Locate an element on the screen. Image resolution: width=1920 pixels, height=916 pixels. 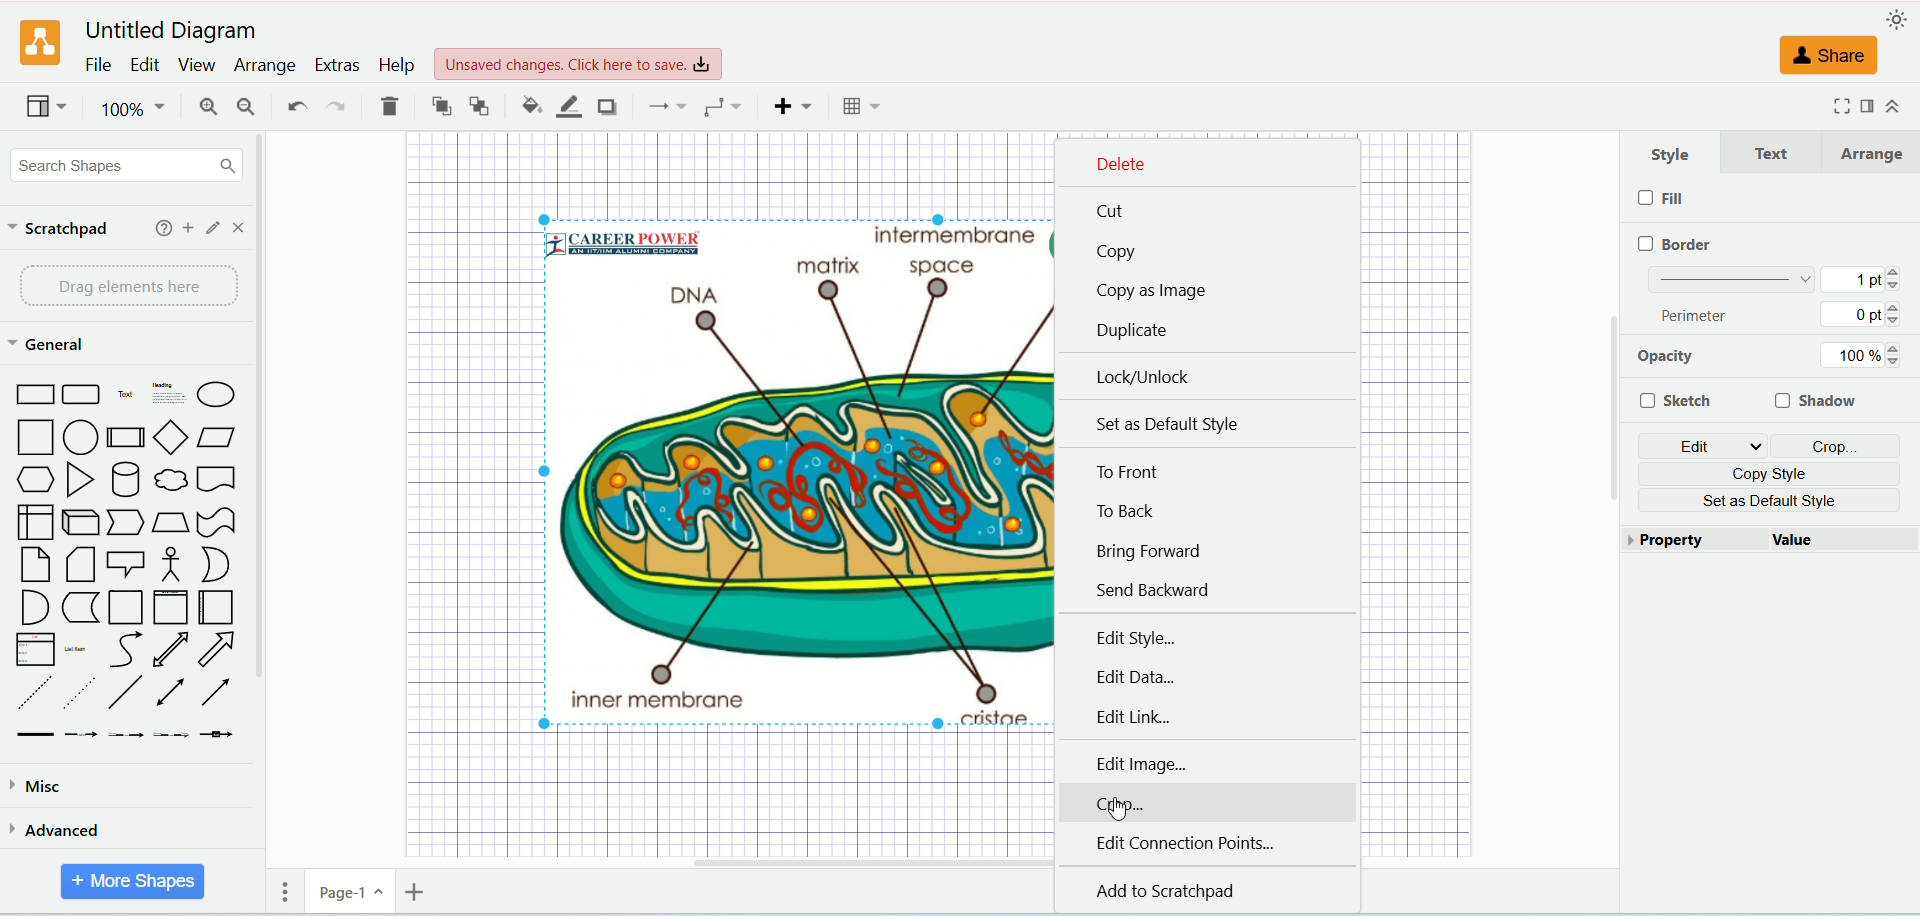
extras is located at coordinates (341, 64).